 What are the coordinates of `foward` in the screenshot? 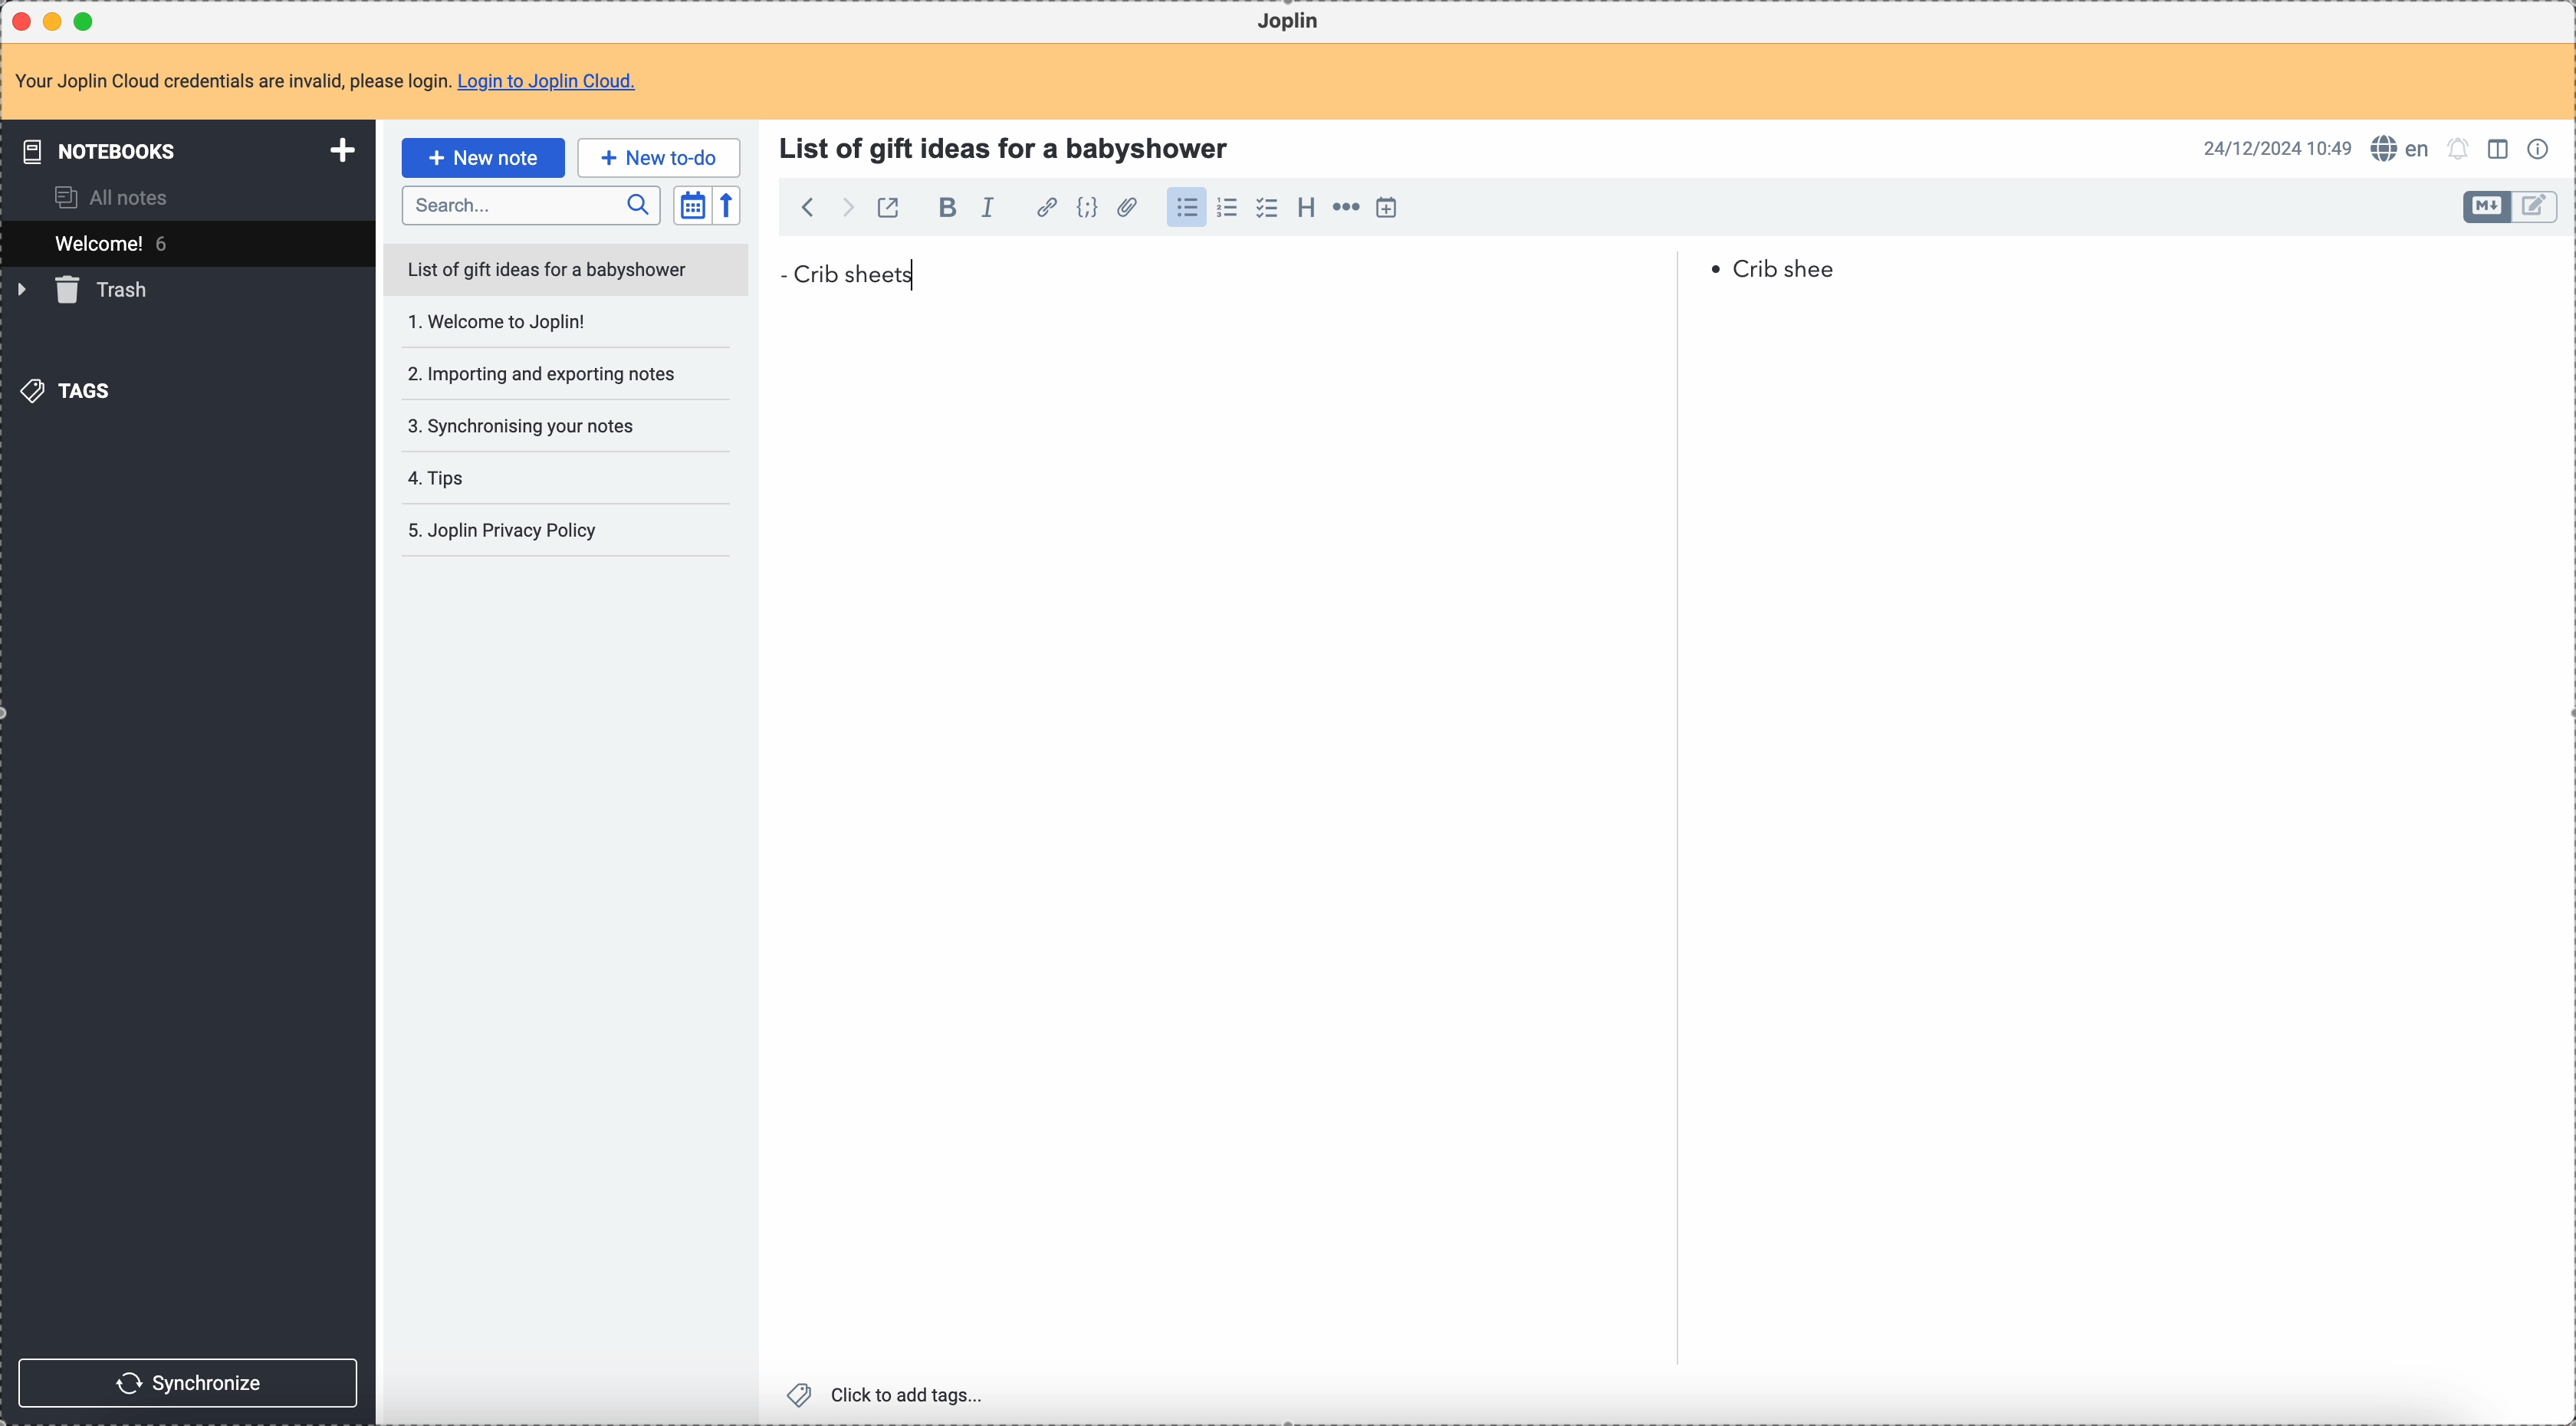 It's located at (849, 208).